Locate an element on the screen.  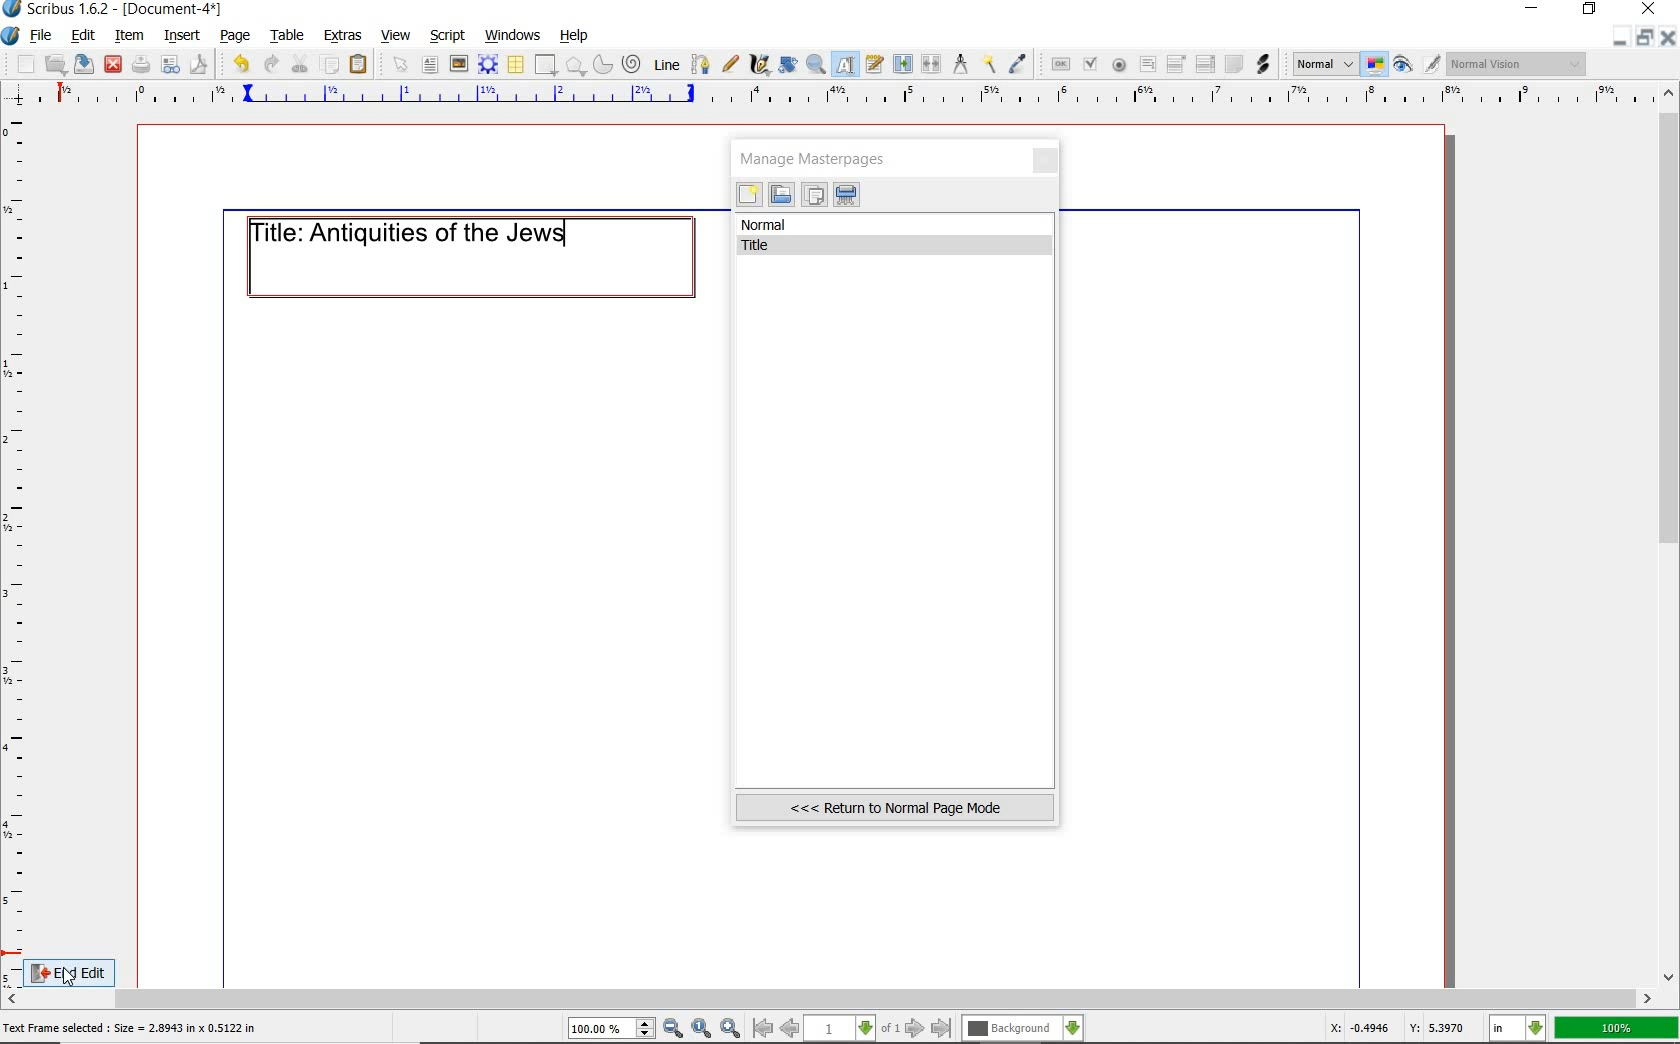
help is located at coordinates (575, 36).